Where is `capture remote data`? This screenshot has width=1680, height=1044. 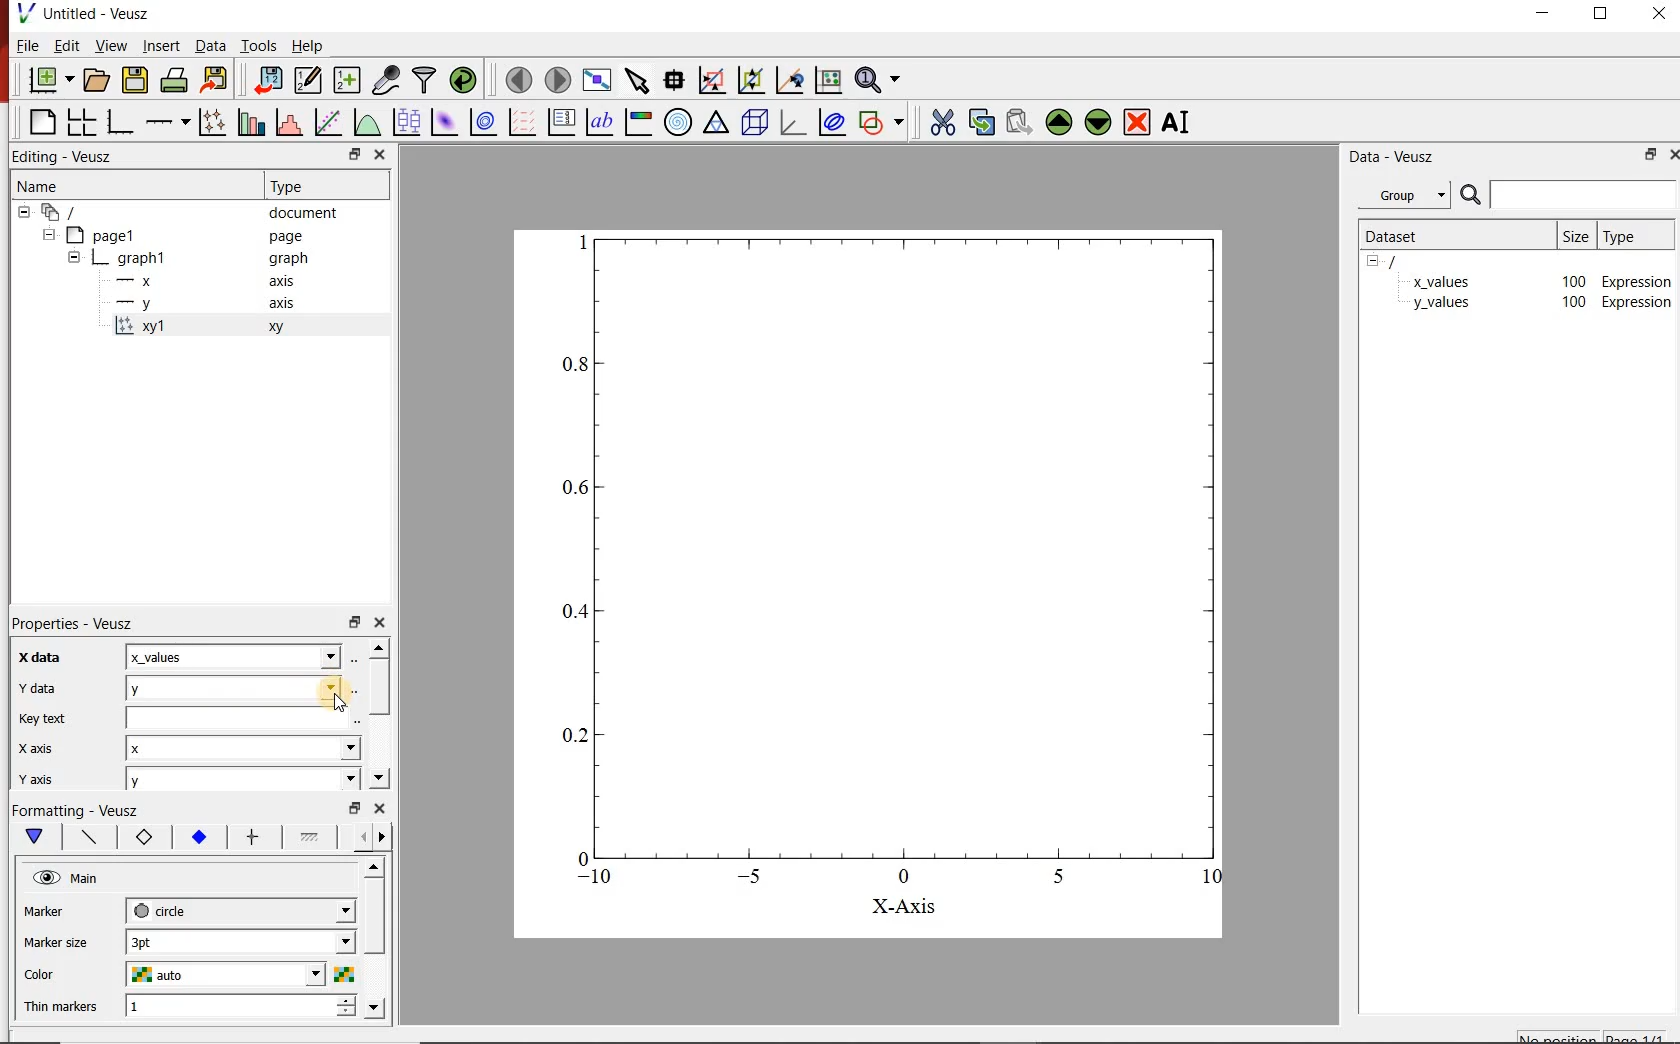 capture remote data is located at coordinates (386, 79).